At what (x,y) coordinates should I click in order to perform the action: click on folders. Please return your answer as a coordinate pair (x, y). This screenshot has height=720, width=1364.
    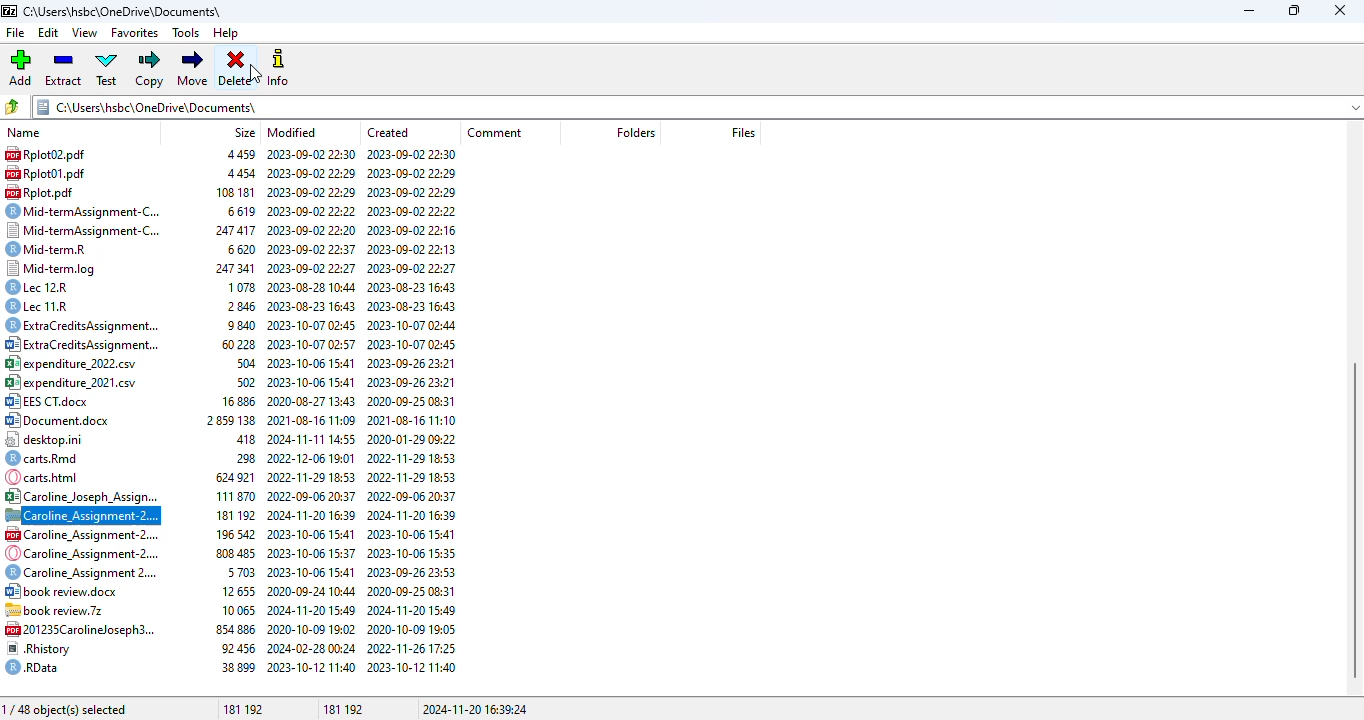
    Looking at the image, I should click on (635, 133).